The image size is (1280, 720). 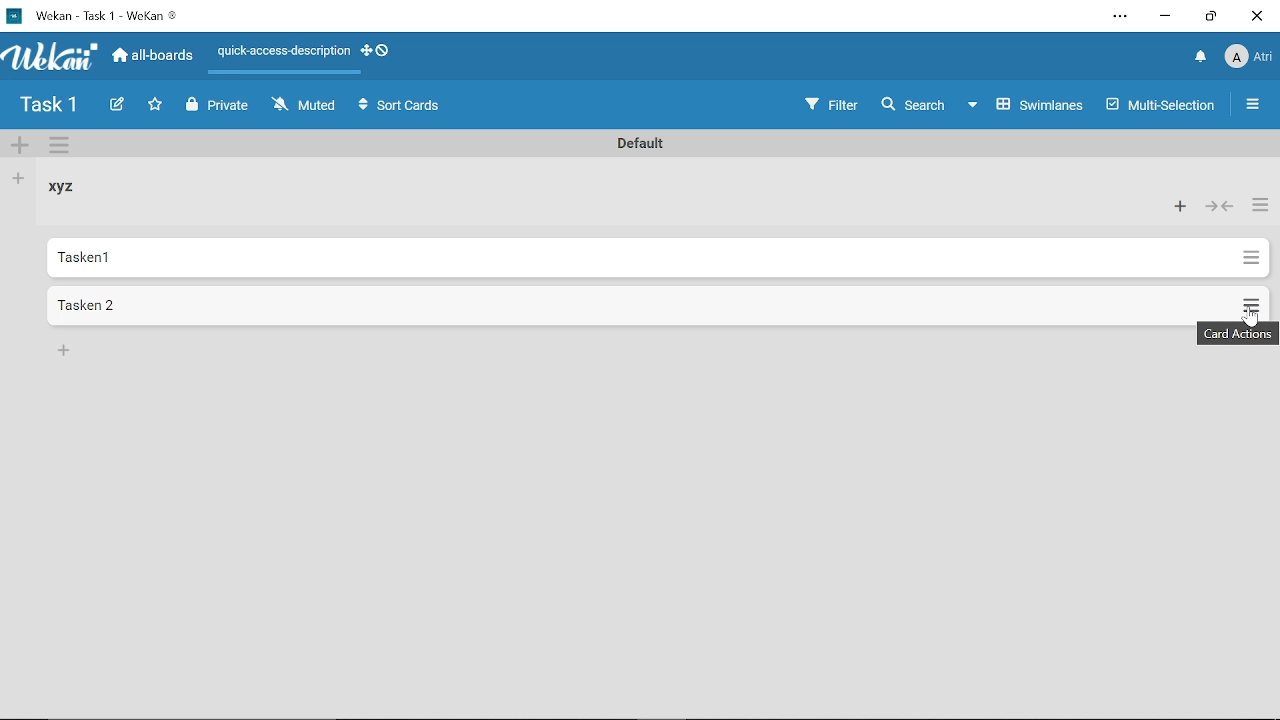 What do you see at coordinates (52, 58) in the screenshot?
I see `Wekan logo` at bounding box center [52, 58].